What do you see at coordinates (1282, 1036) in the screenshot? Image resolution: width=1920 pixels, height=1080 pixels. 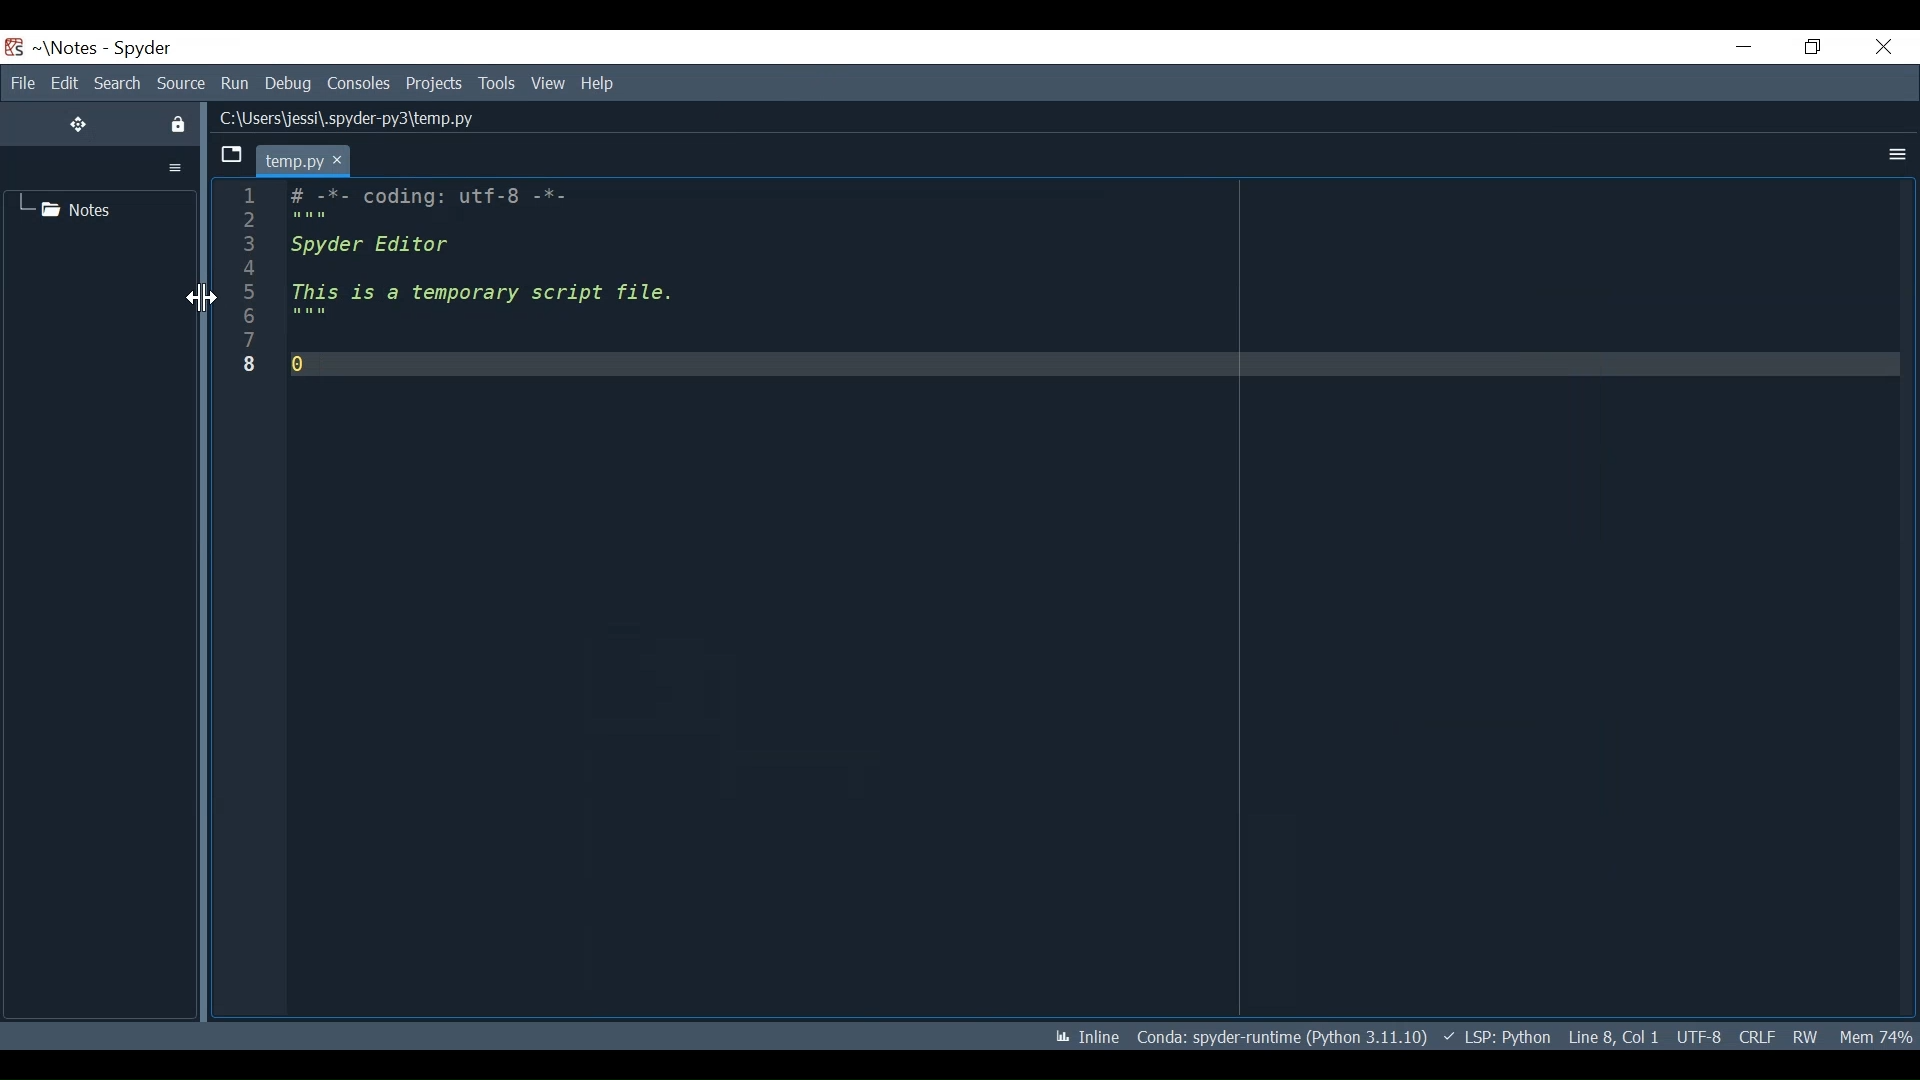 I see `Conda: spyder-runtime (Python 3.11.10)` at bounding box center [1282, 1036].